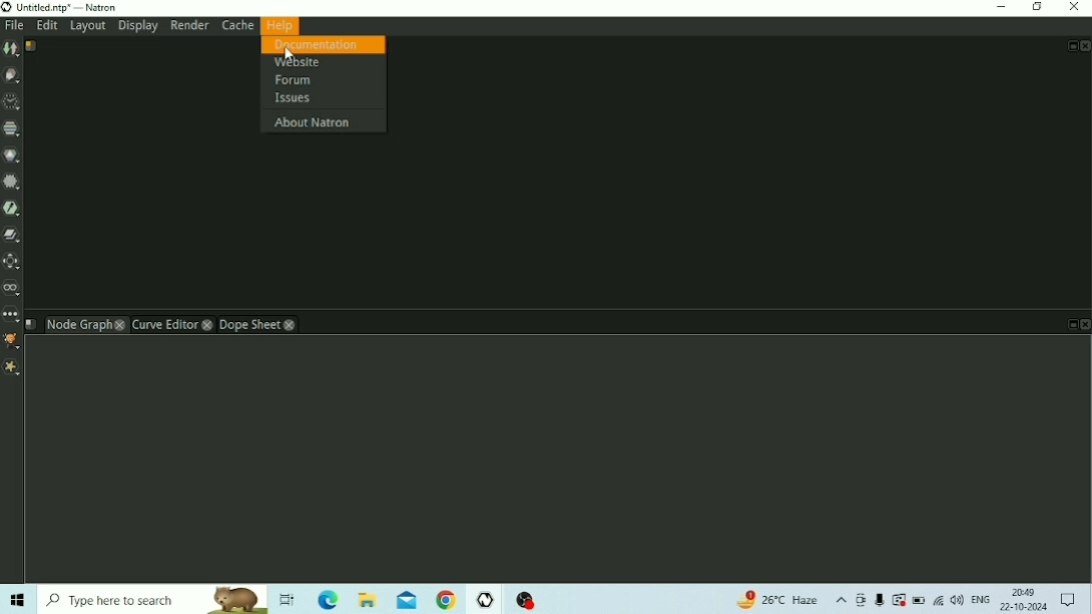  I want to click on Date, so click(1024, 607).